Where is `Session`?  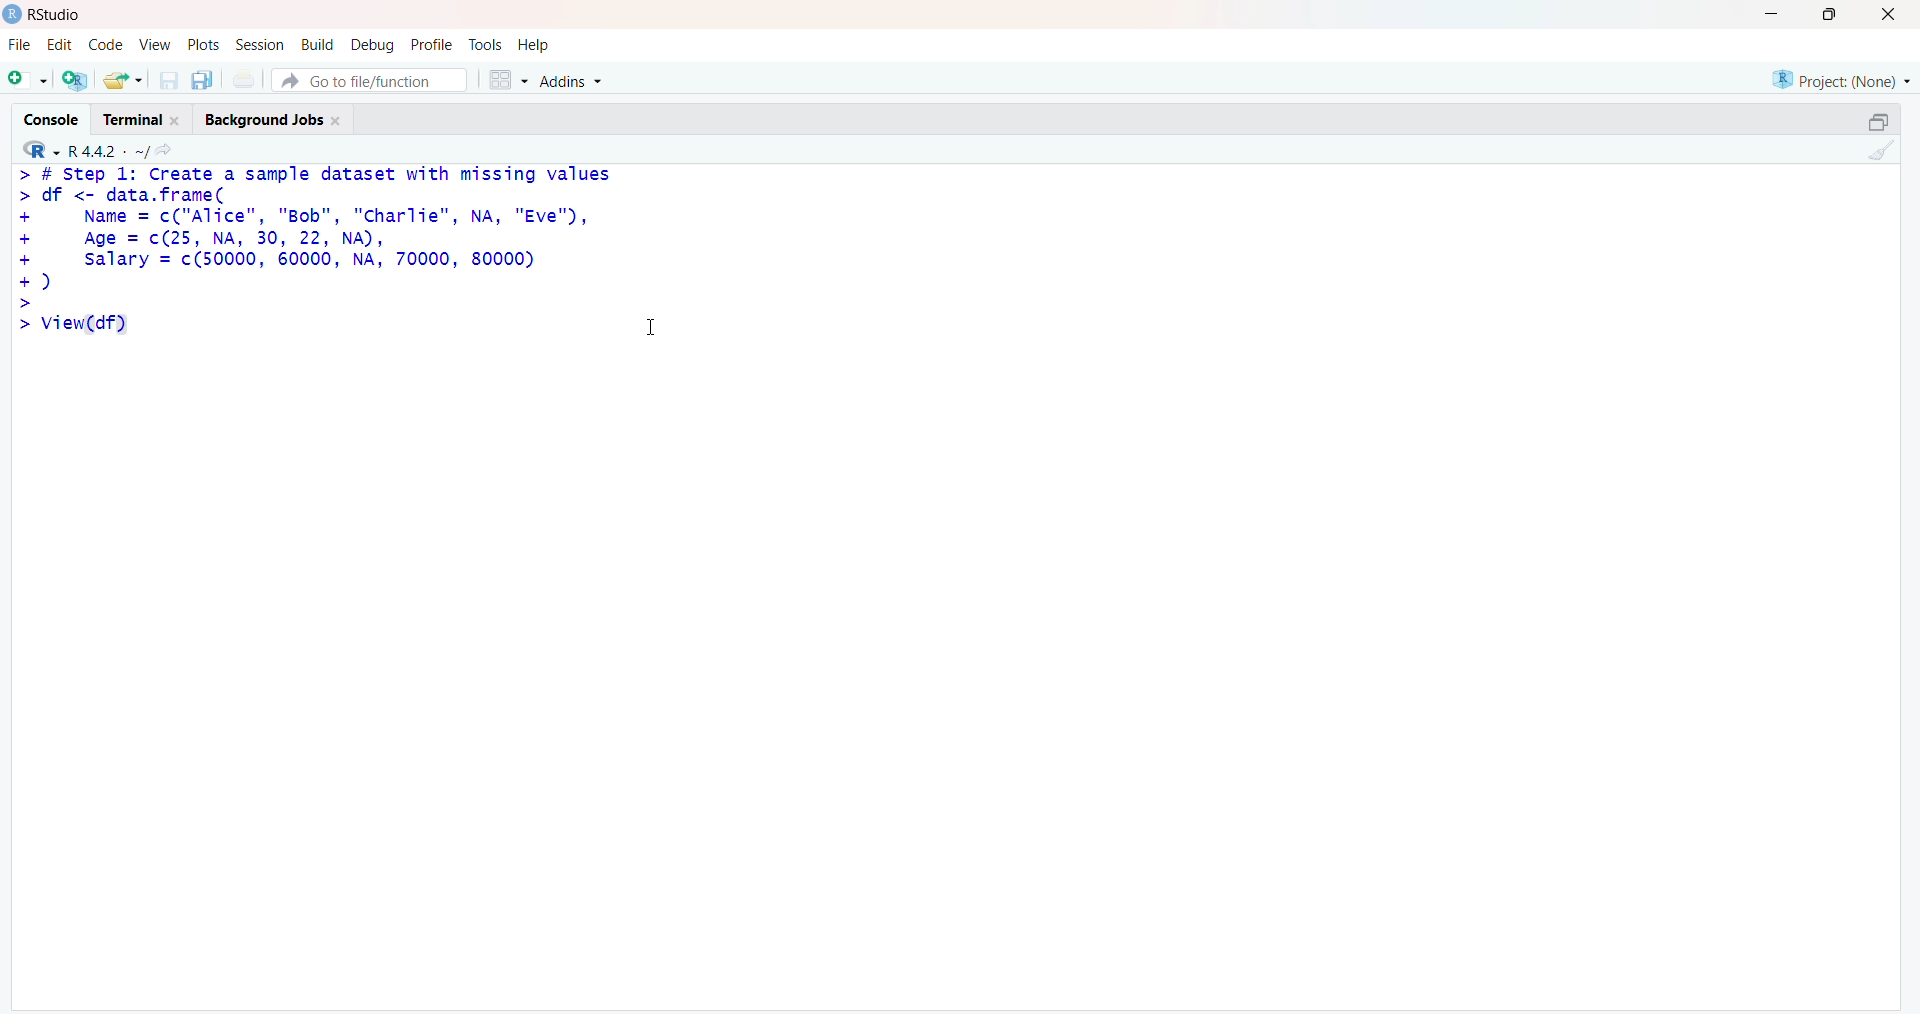 Session is located at coordinates (260, 46).